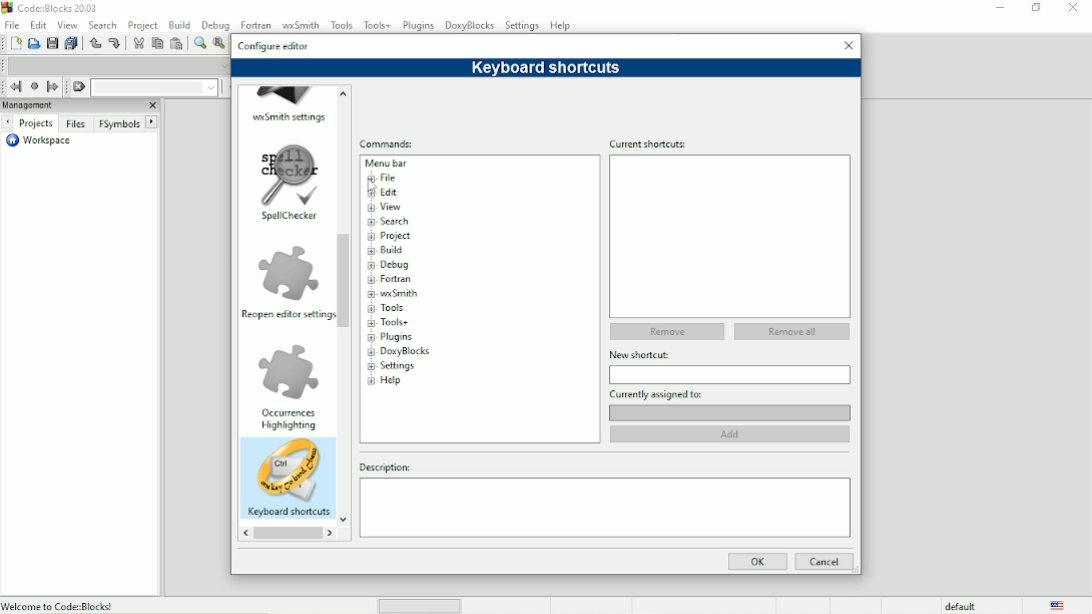 The width and height of the screenshot is (1092, 614). Describe the element at coordinates (344, 521) in the screenshot. I see `Down` at that location.